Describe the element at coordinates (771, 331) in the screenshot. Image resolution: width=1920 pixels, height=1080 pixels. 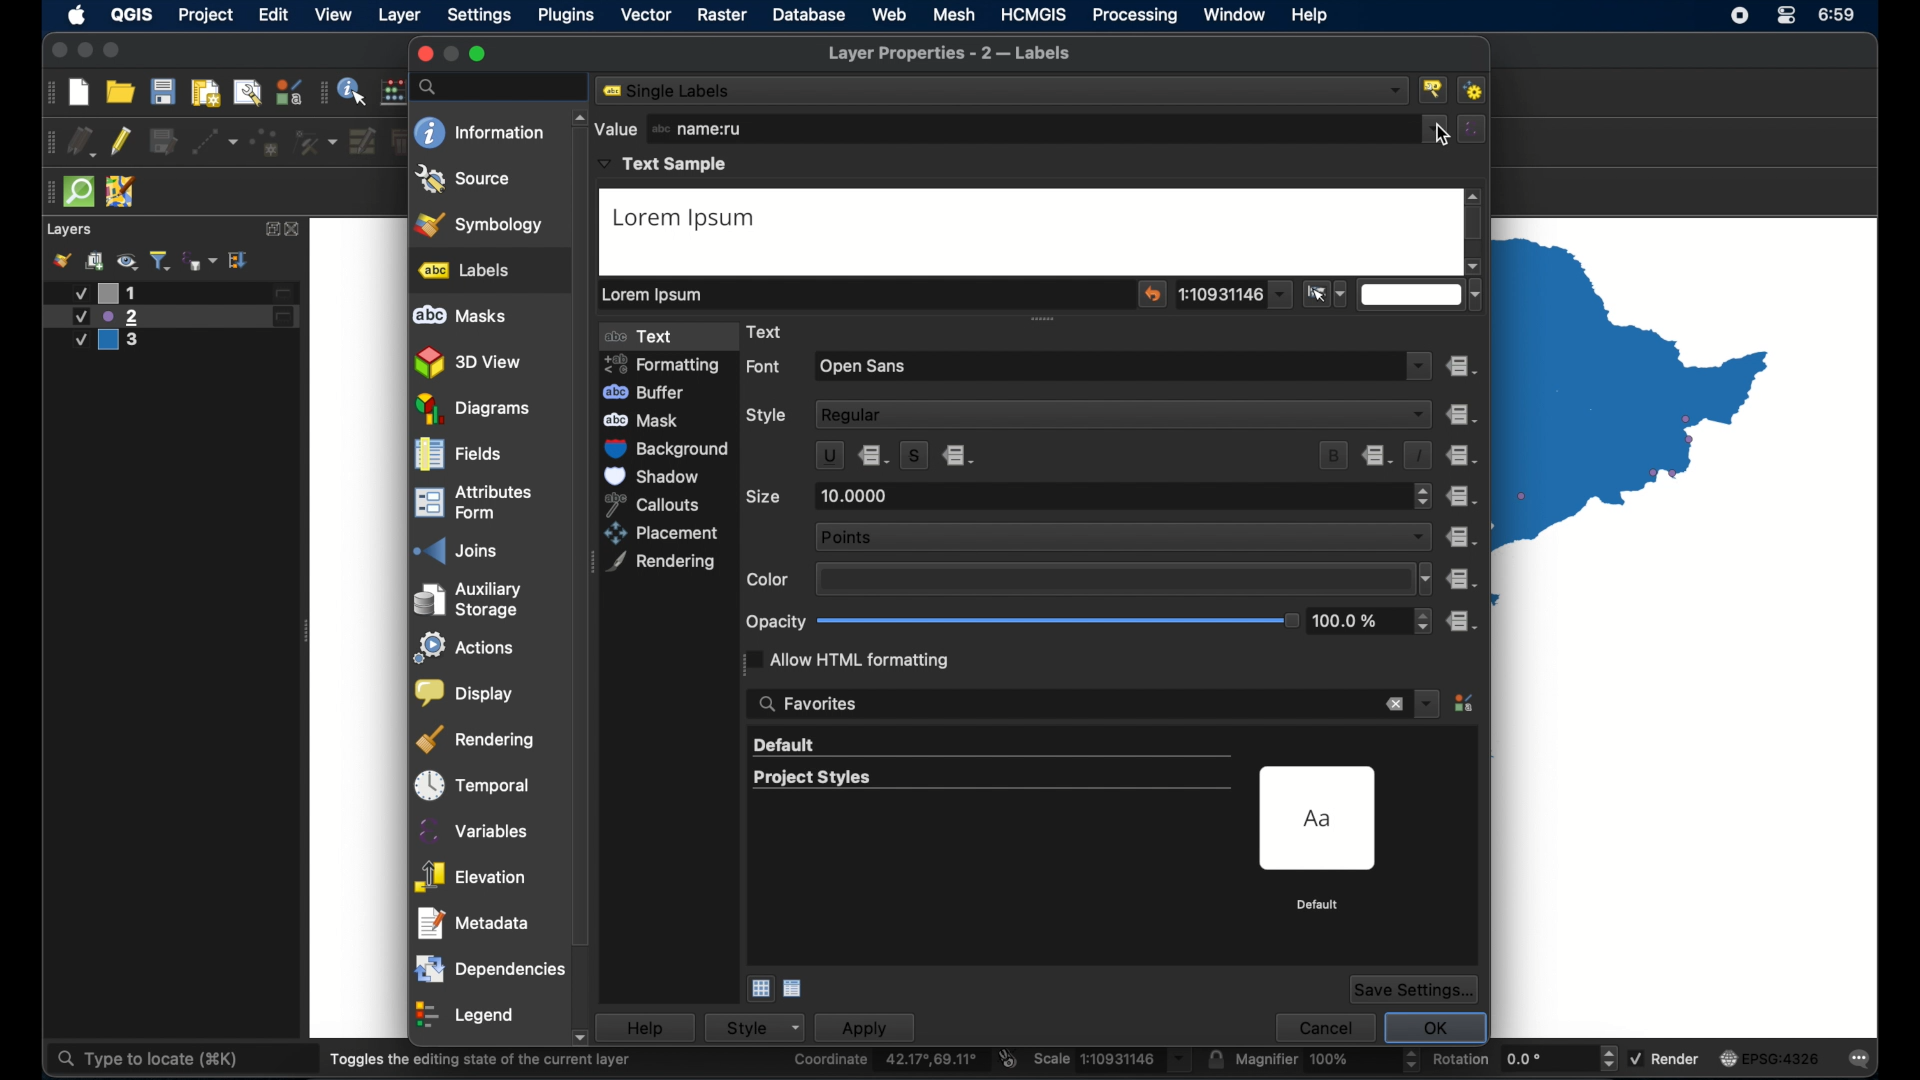
I see `text` at that location.